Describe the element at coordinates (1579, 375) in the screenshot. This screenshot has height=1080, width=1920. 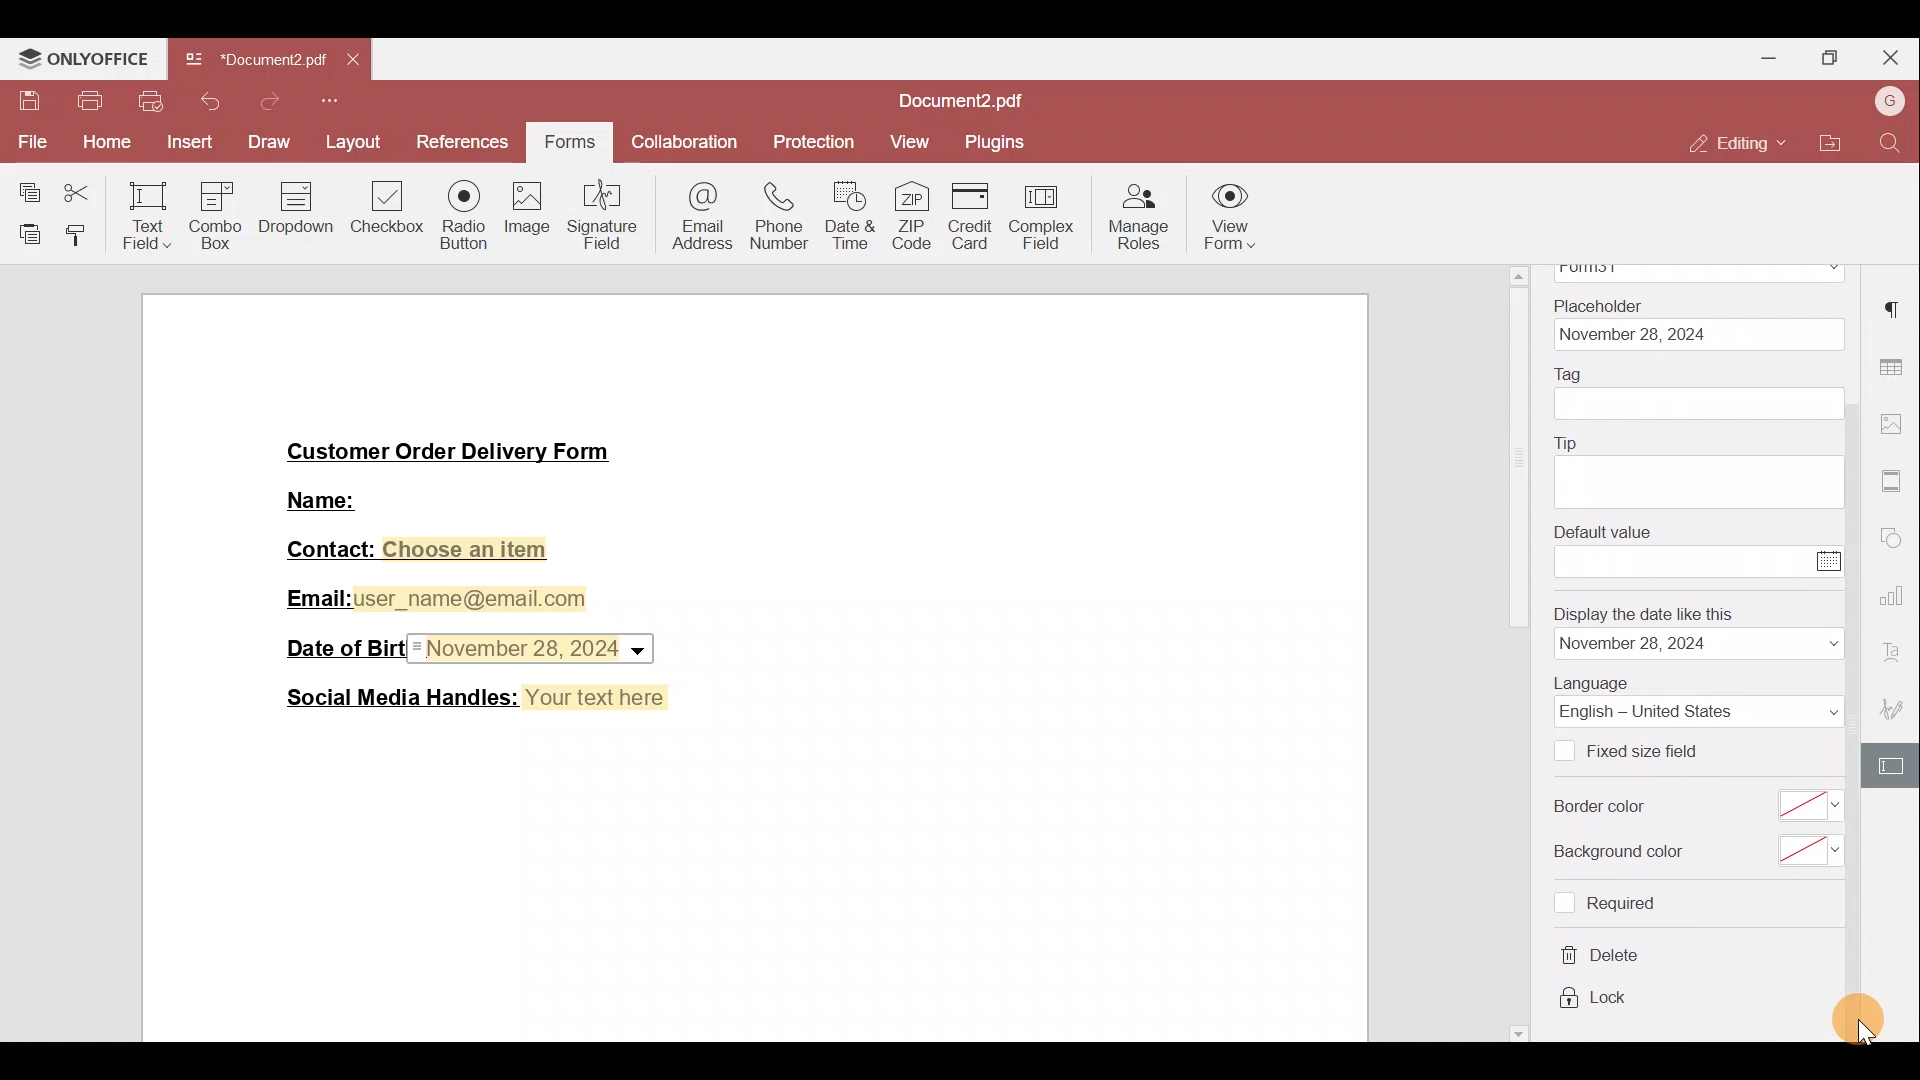
I see `Tag` at that location.